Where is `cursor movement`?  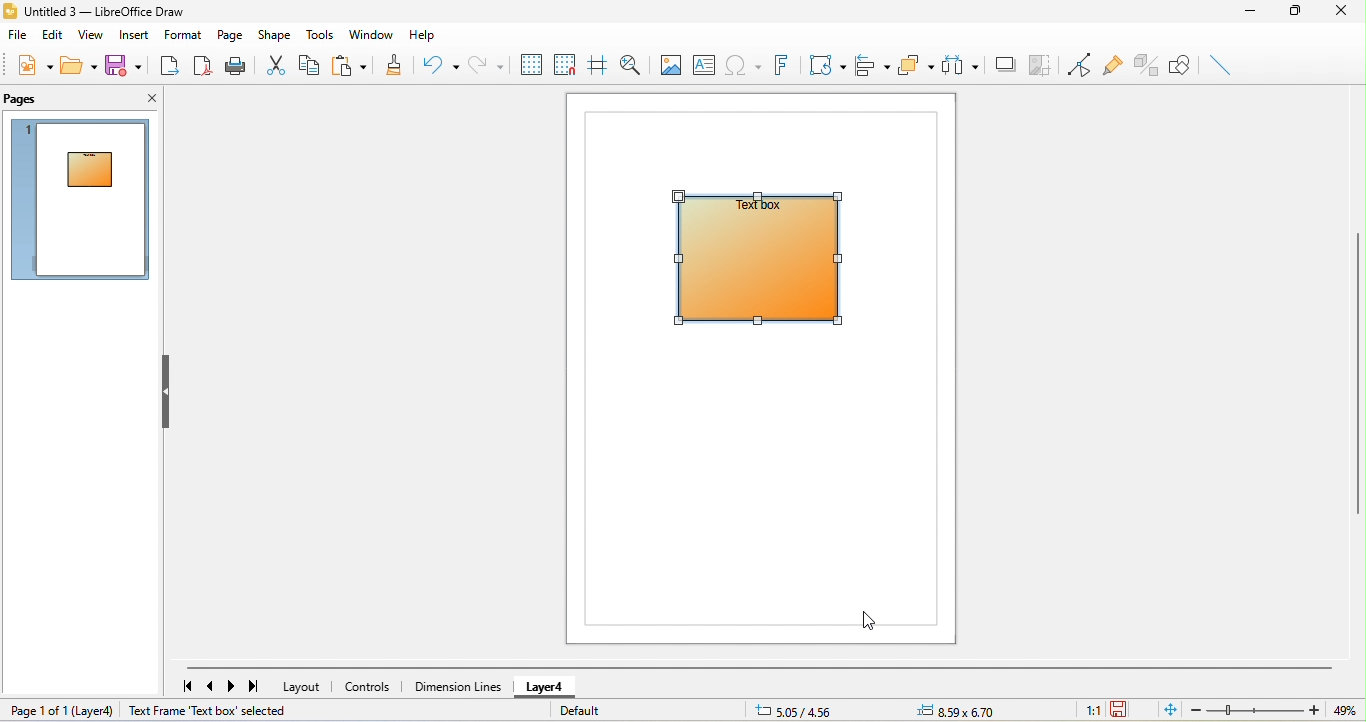 cursor movement is located at coordinates (874, 621).